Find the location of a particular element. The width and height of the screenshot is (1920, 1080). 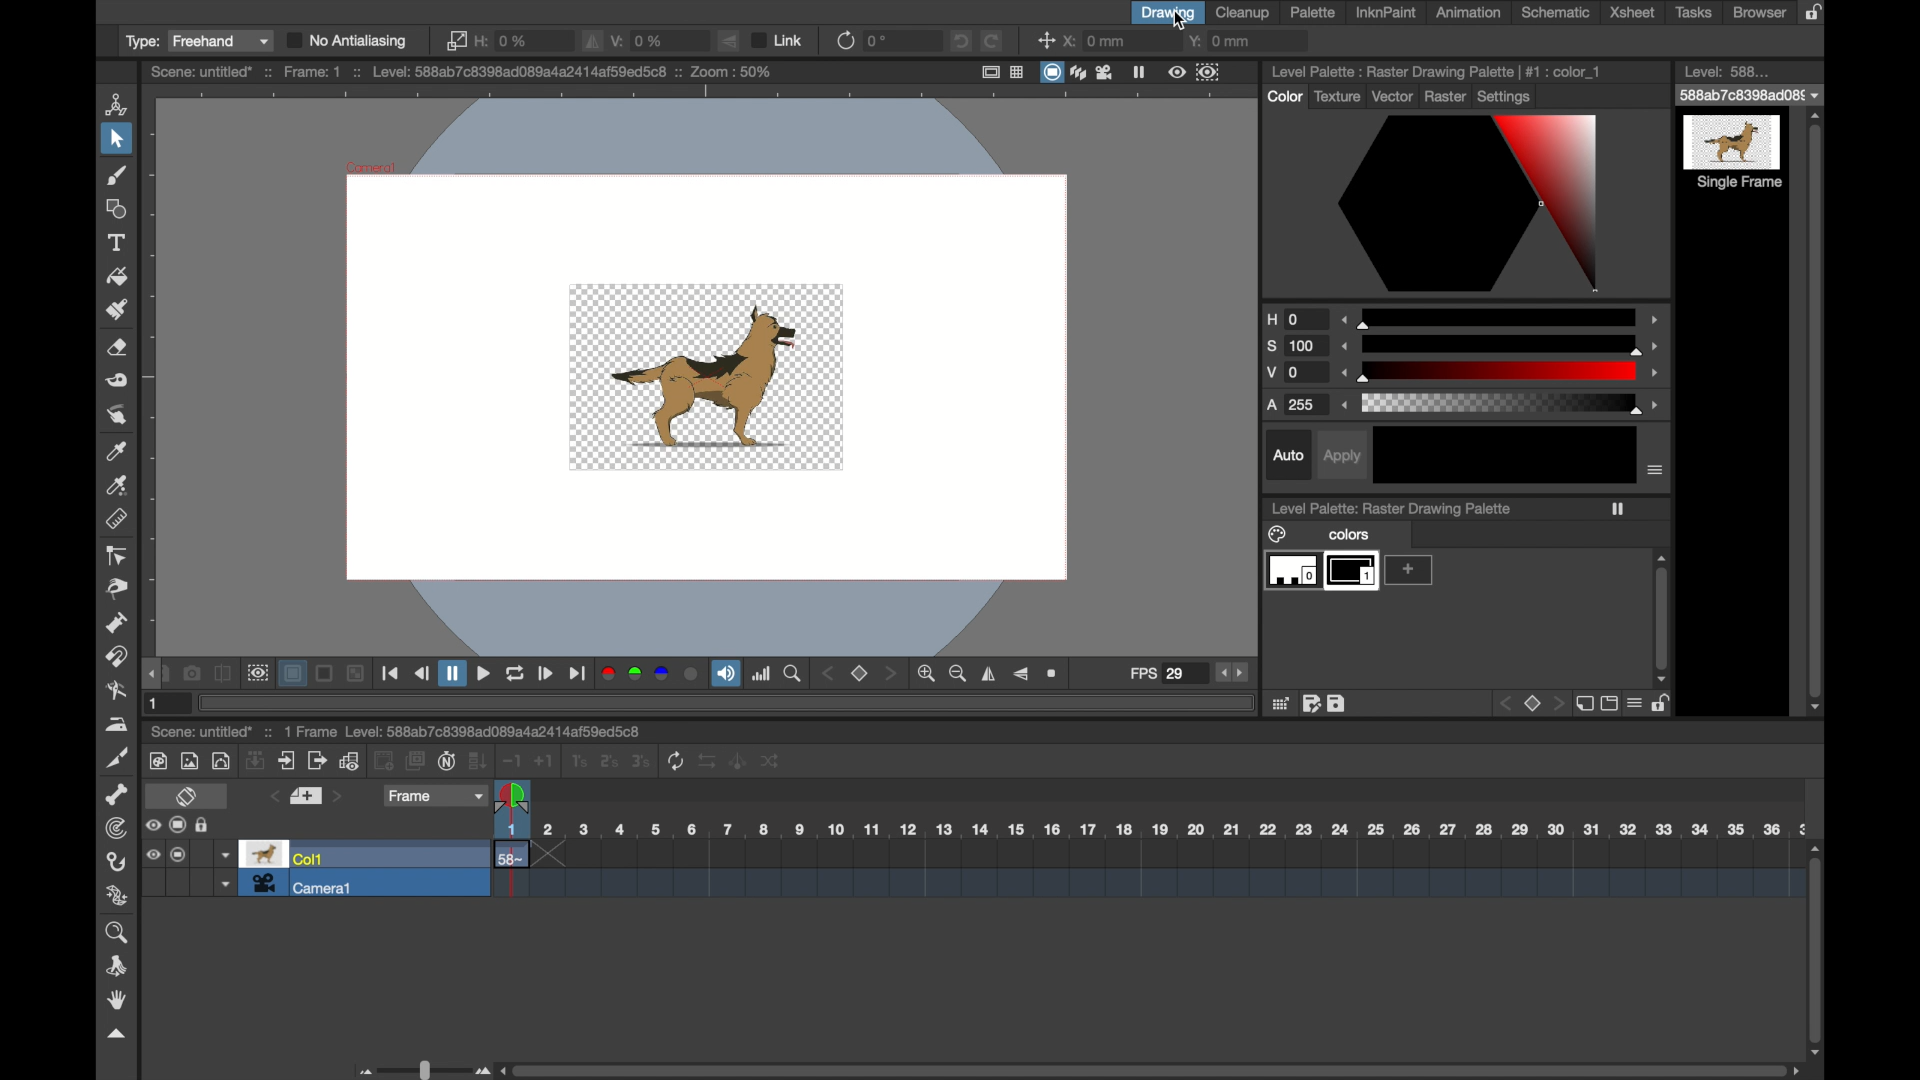

palette is located at coordinates (1314, 12).